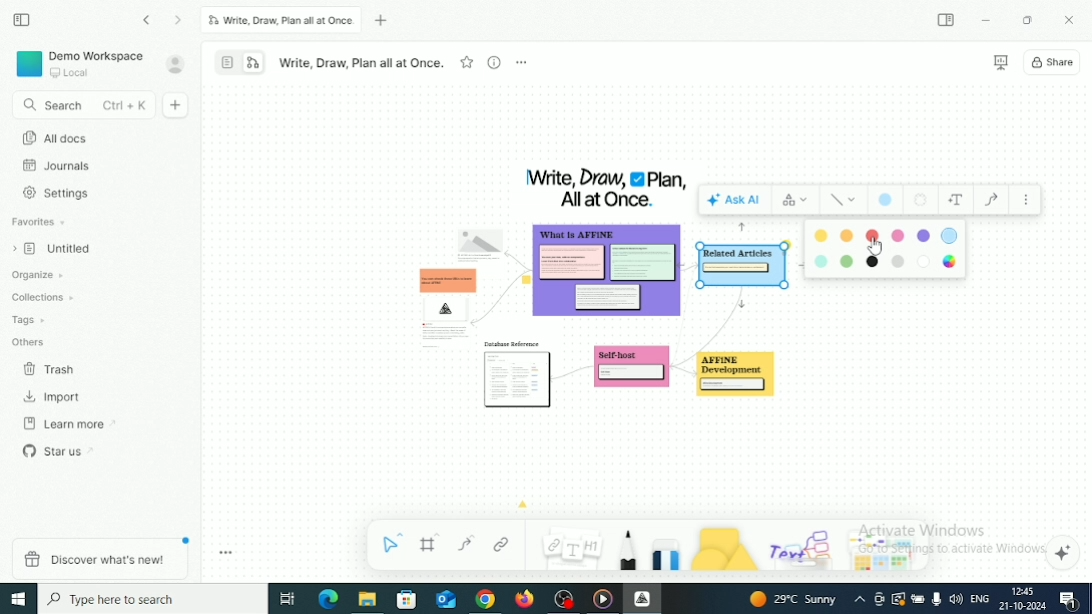  I want to click on Pink, so click(898, 235).